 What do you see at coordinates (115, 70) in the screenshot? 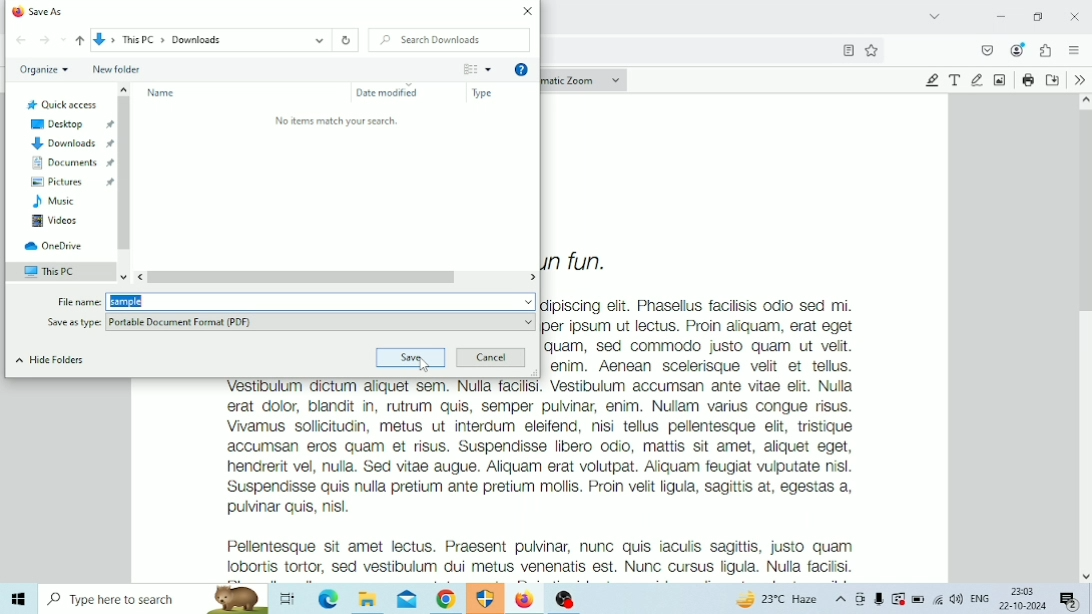
I see `New folder` at bounding box center [115, 70].